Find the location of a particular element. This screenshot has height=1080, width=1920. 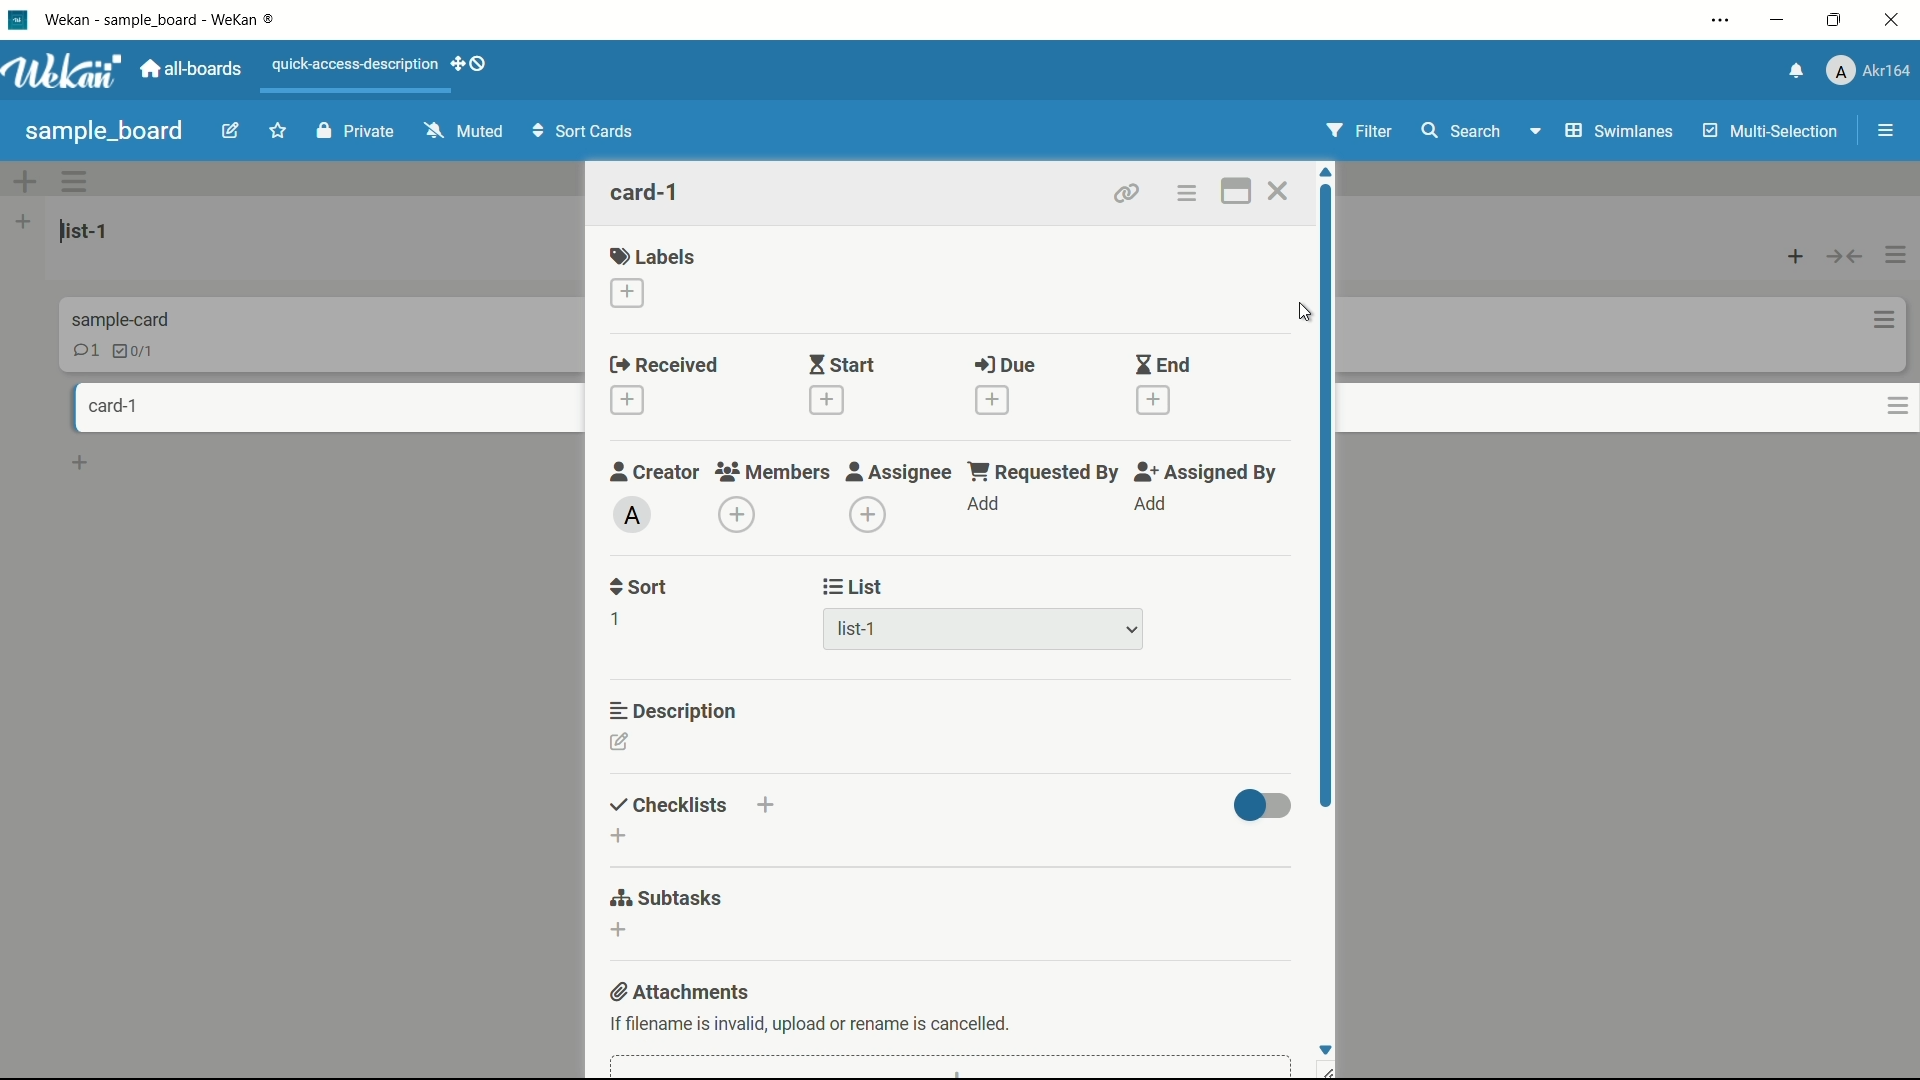

cursor is located at coordinates (1301, 312).